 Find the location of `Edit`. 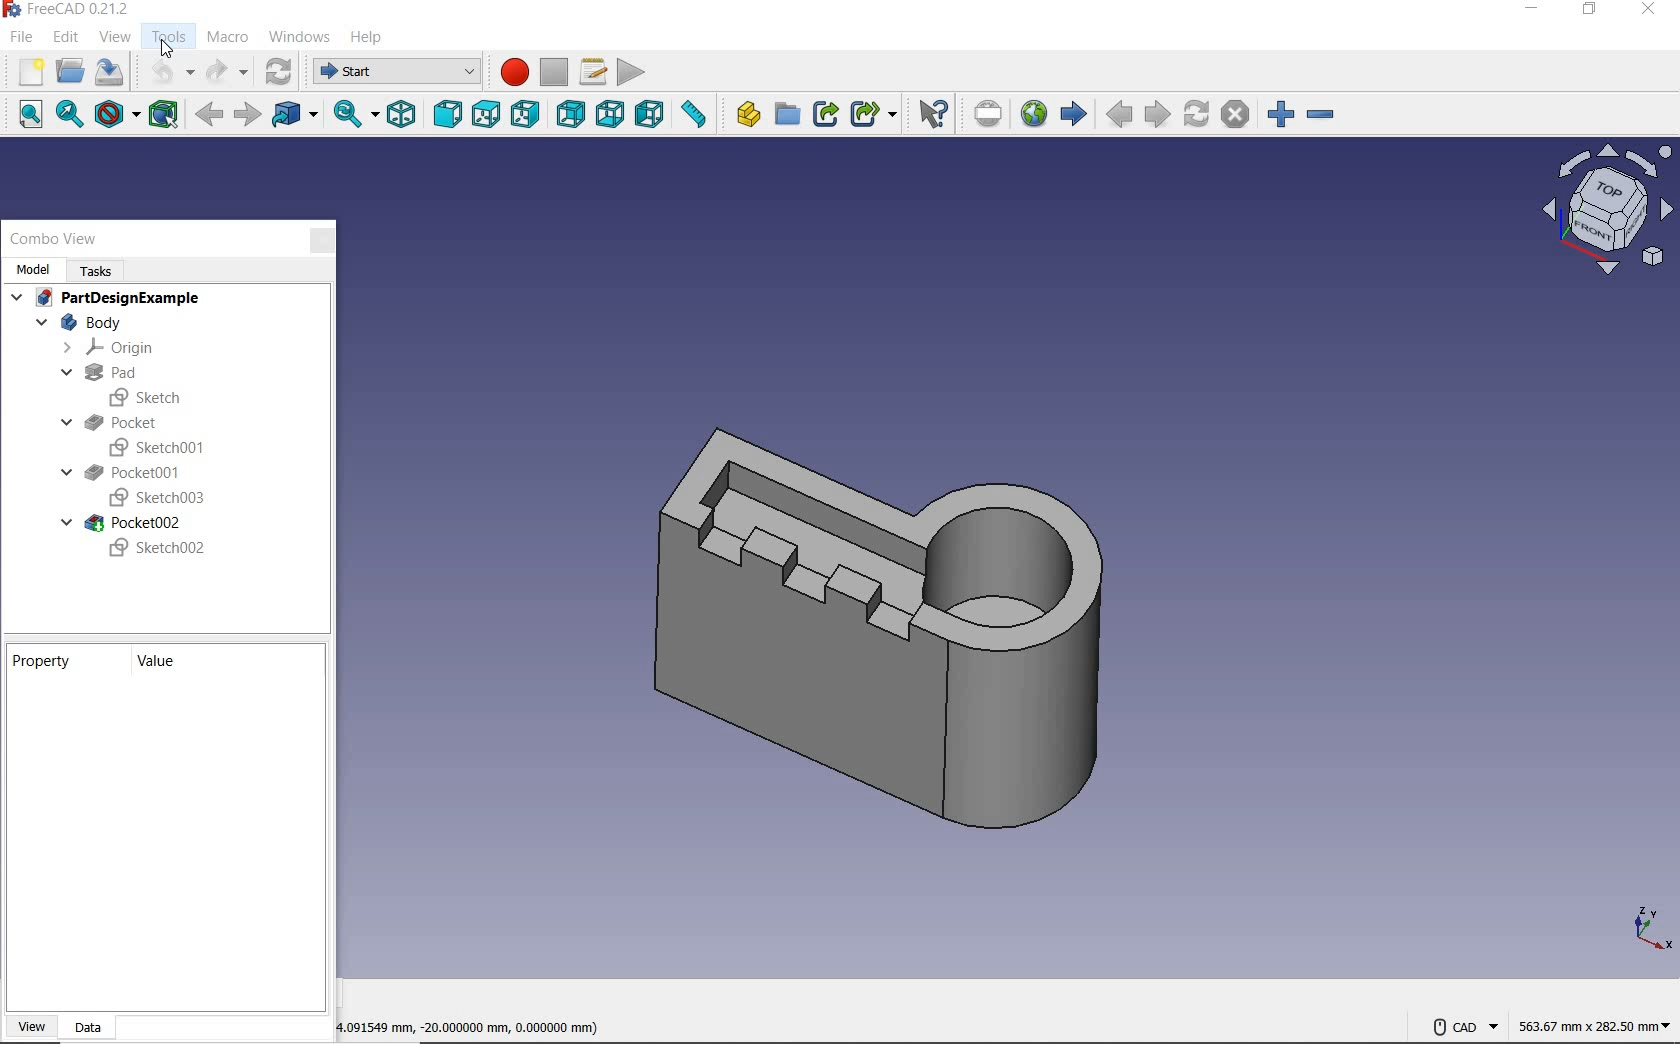

Edit is located at coordinates (69, 36).